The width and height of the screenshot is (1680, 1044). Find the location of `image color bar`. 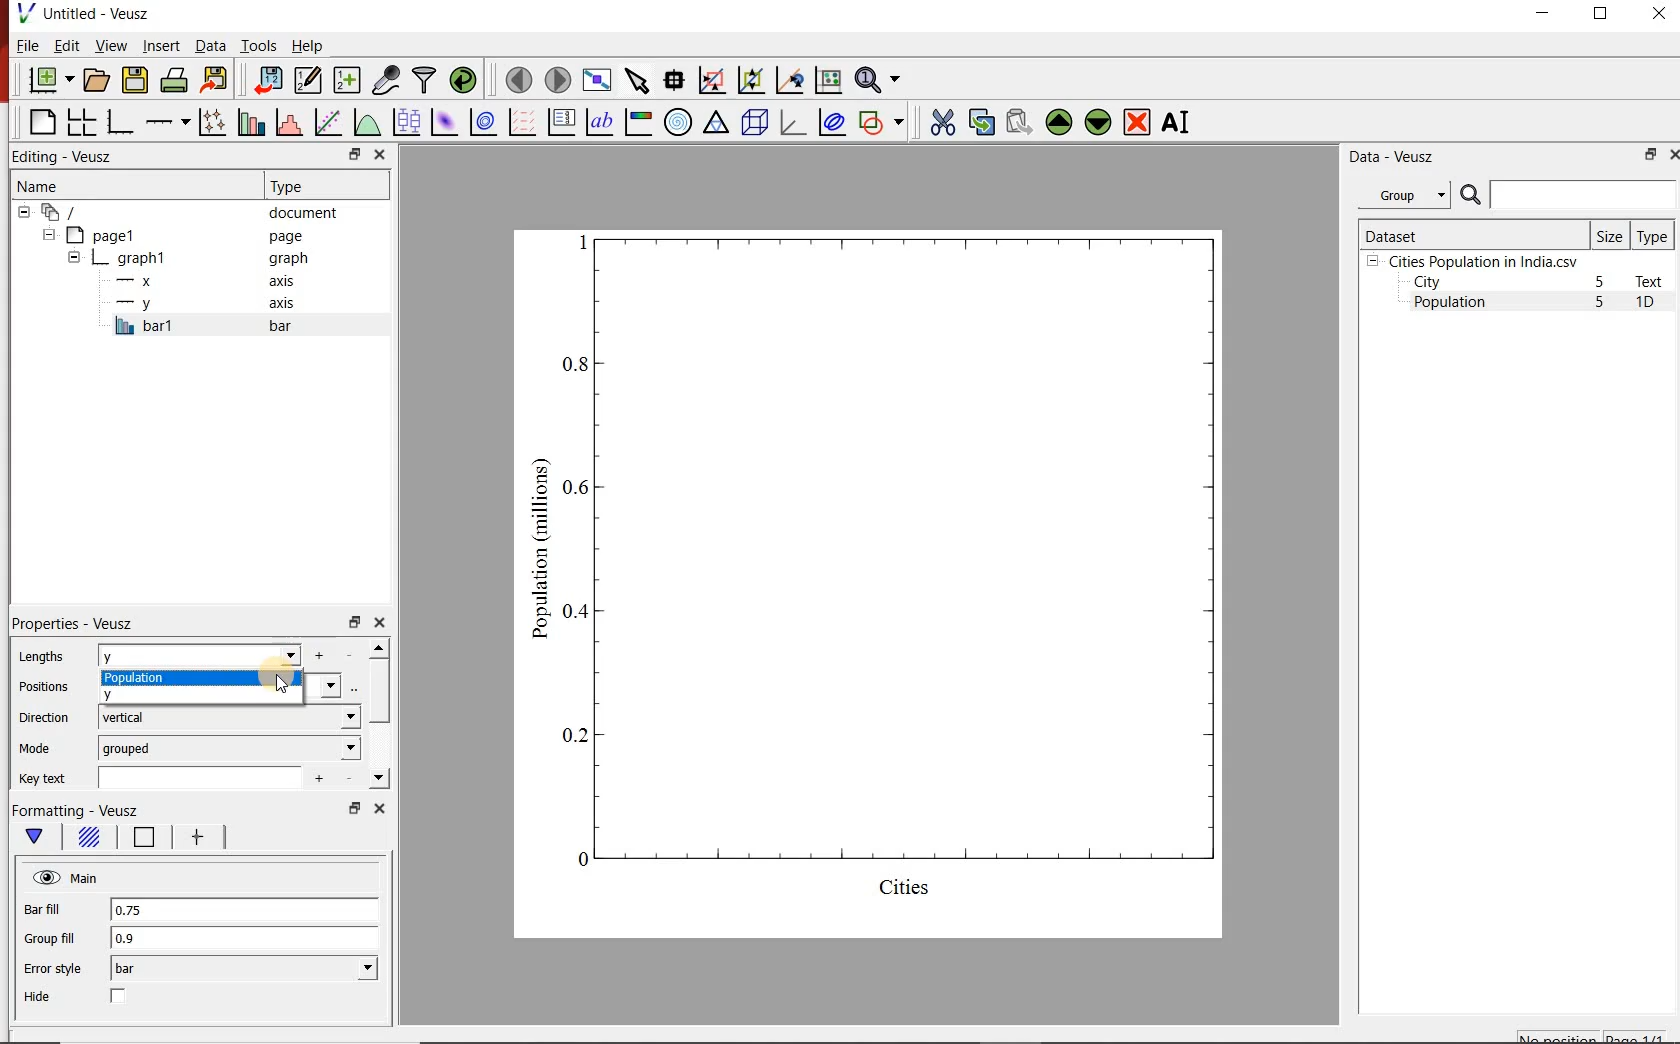

image color bar is located at coordinates (638, 122).